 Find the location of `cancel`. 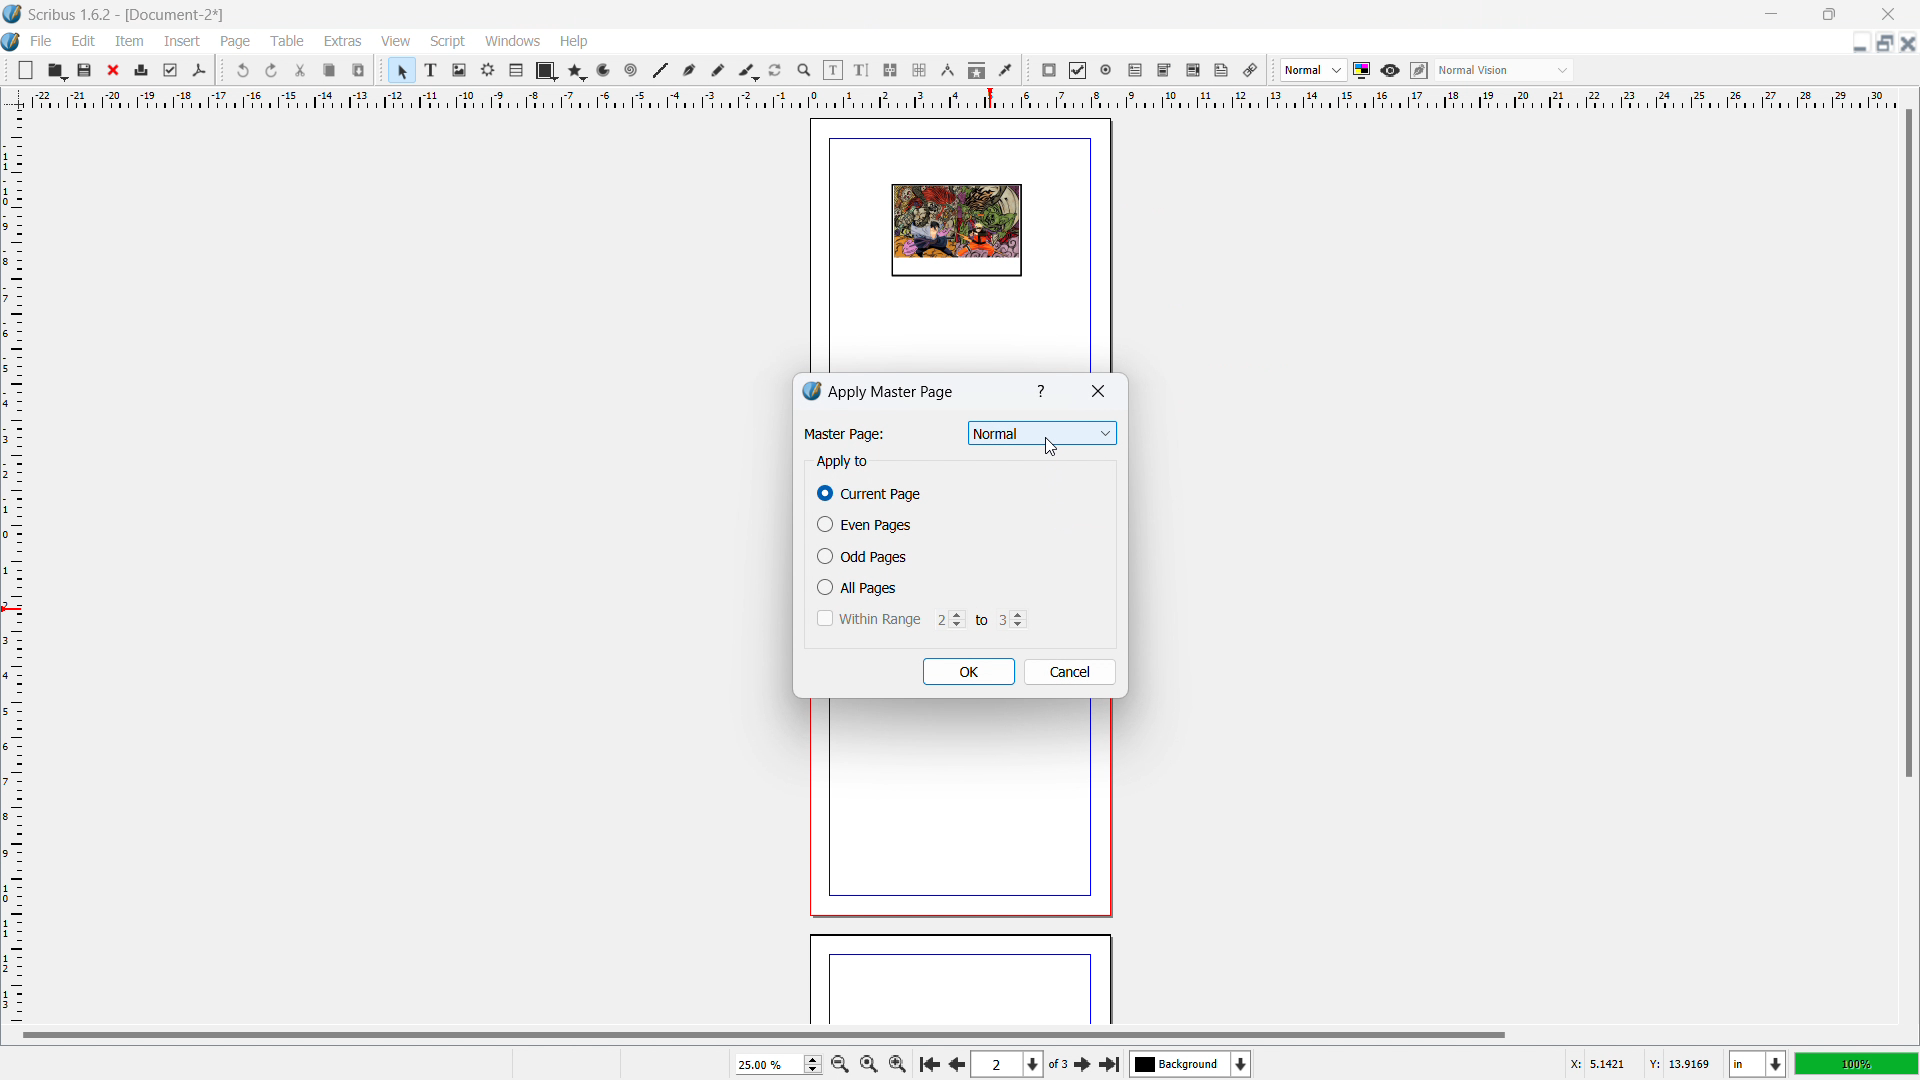

cancel is located at coordinates (1070, 672).